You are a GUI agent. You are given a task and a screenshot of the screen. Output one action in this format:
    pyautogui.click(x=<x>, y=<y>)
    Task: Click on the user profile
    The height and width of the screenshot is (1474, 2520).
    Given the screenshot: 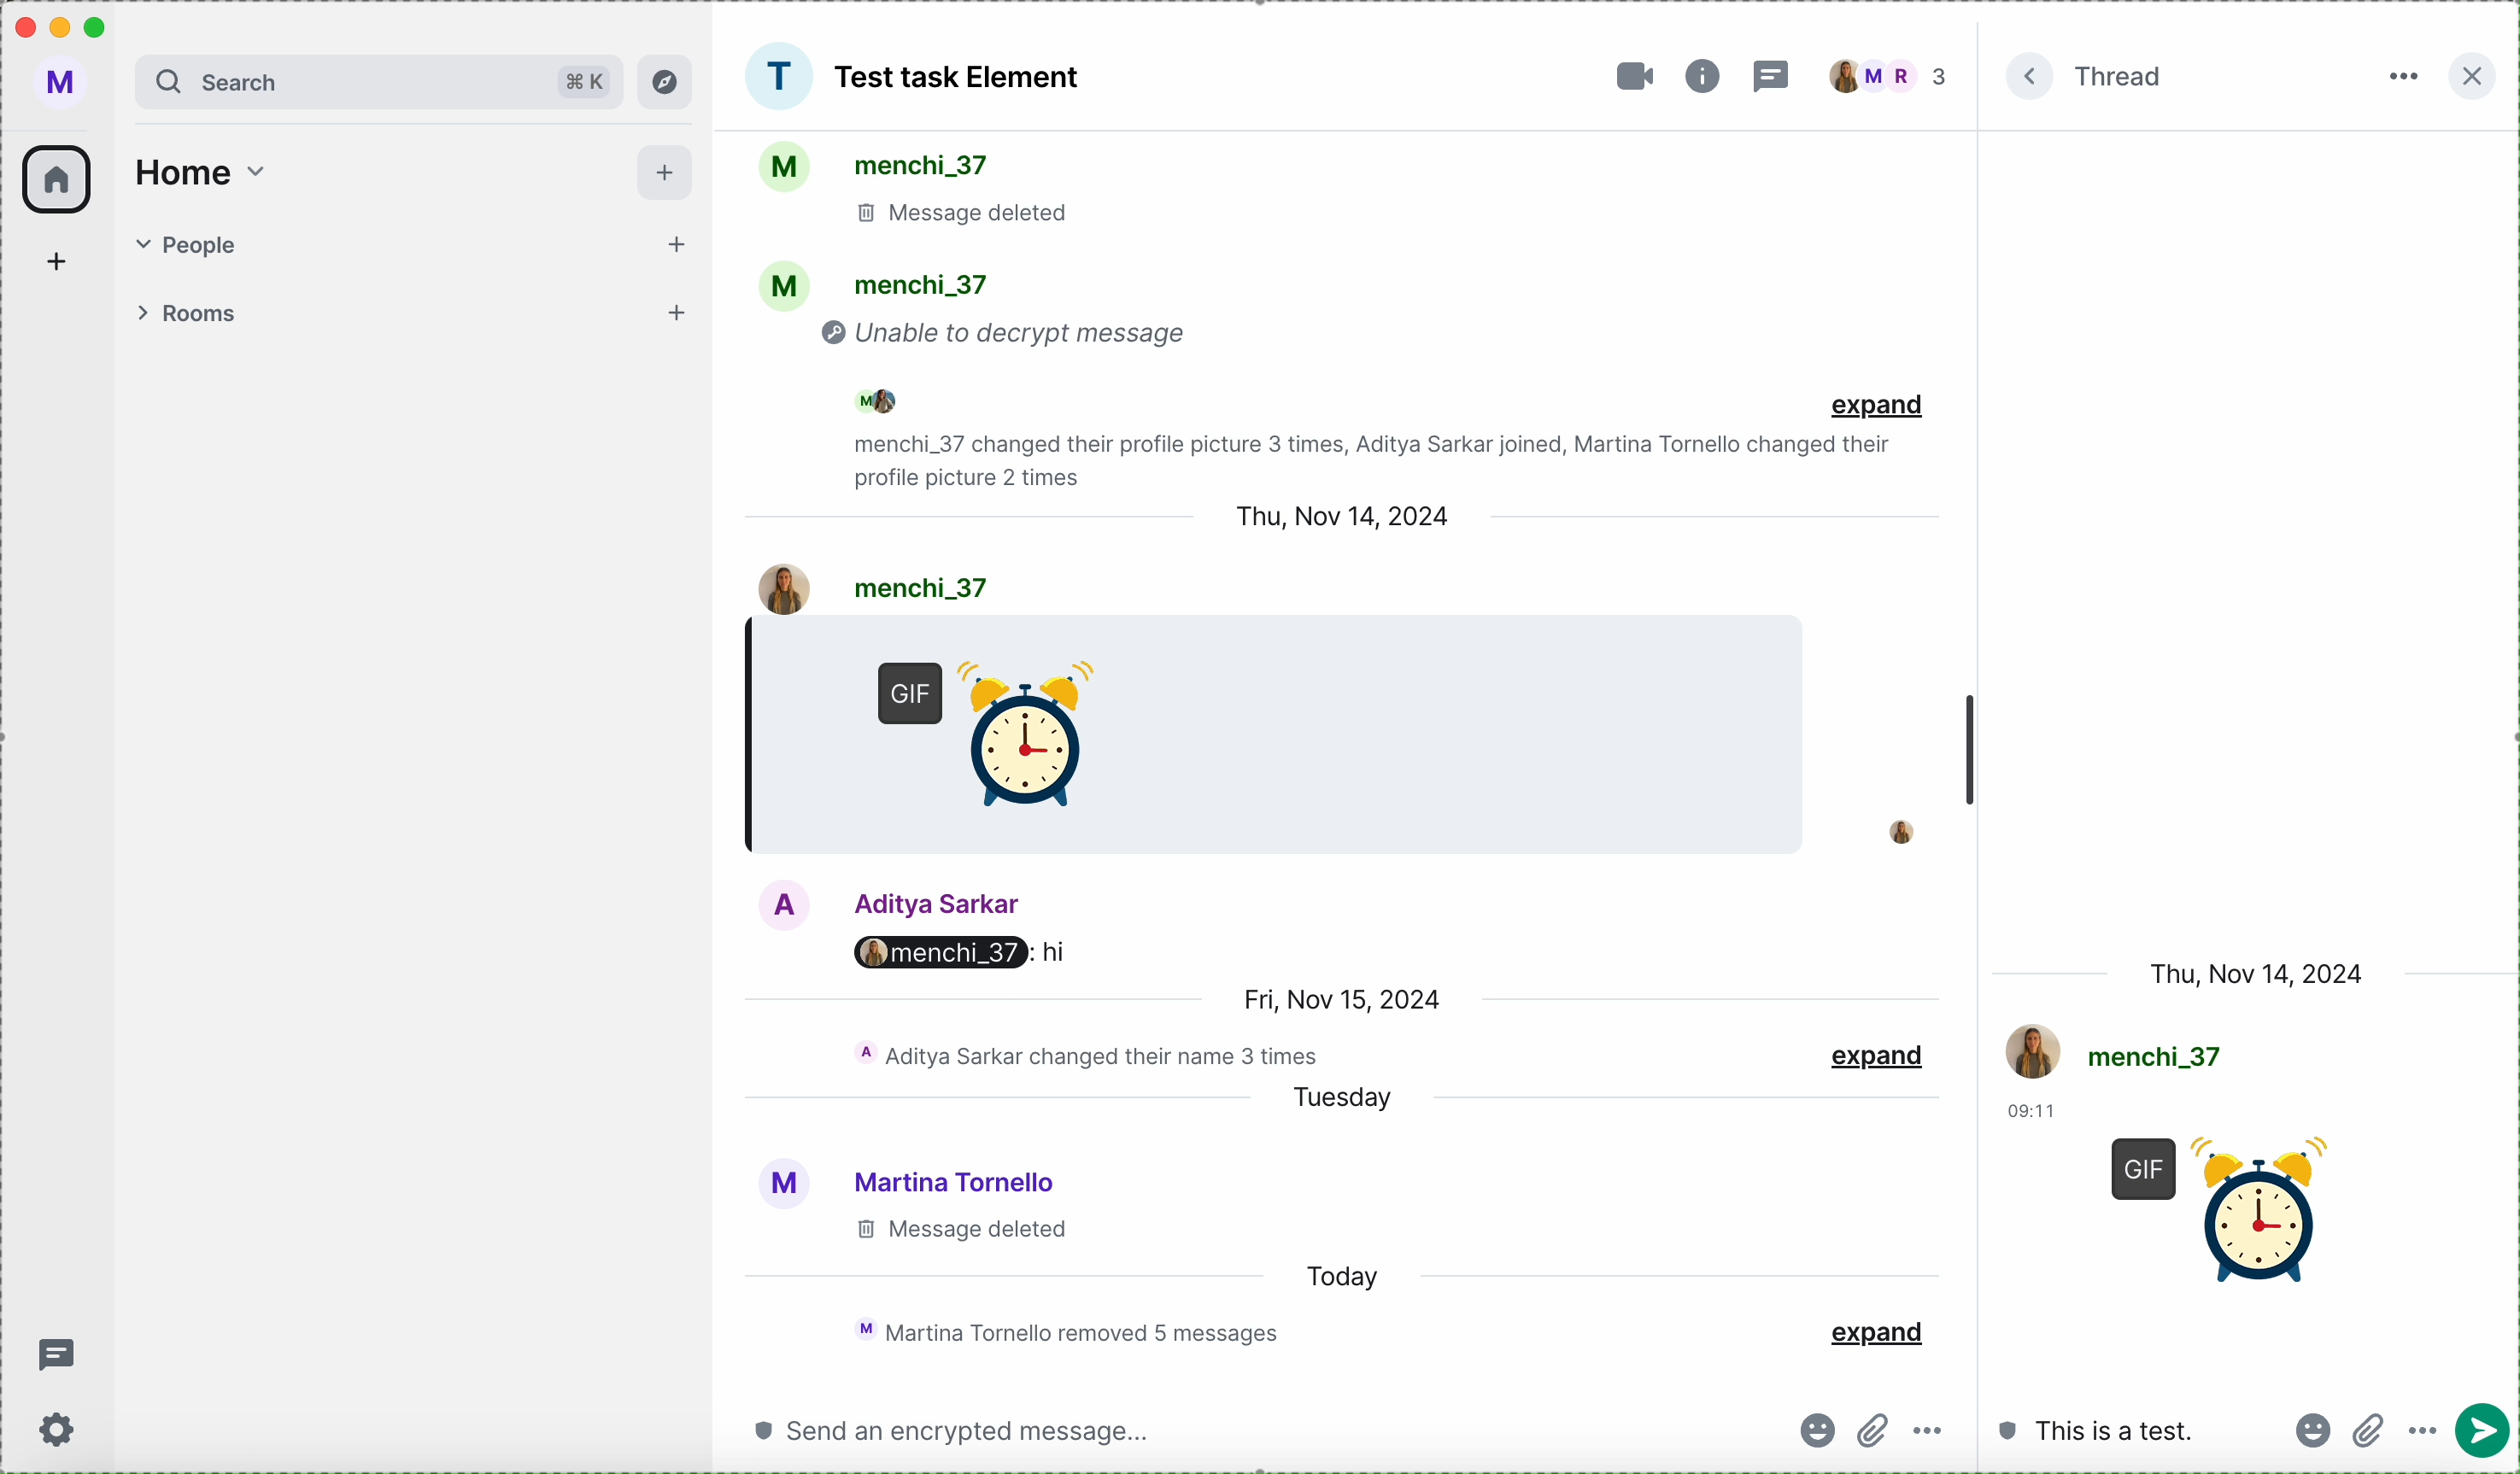 What is the action you would take?
    pyautogui.click(x=66, y=85)
    